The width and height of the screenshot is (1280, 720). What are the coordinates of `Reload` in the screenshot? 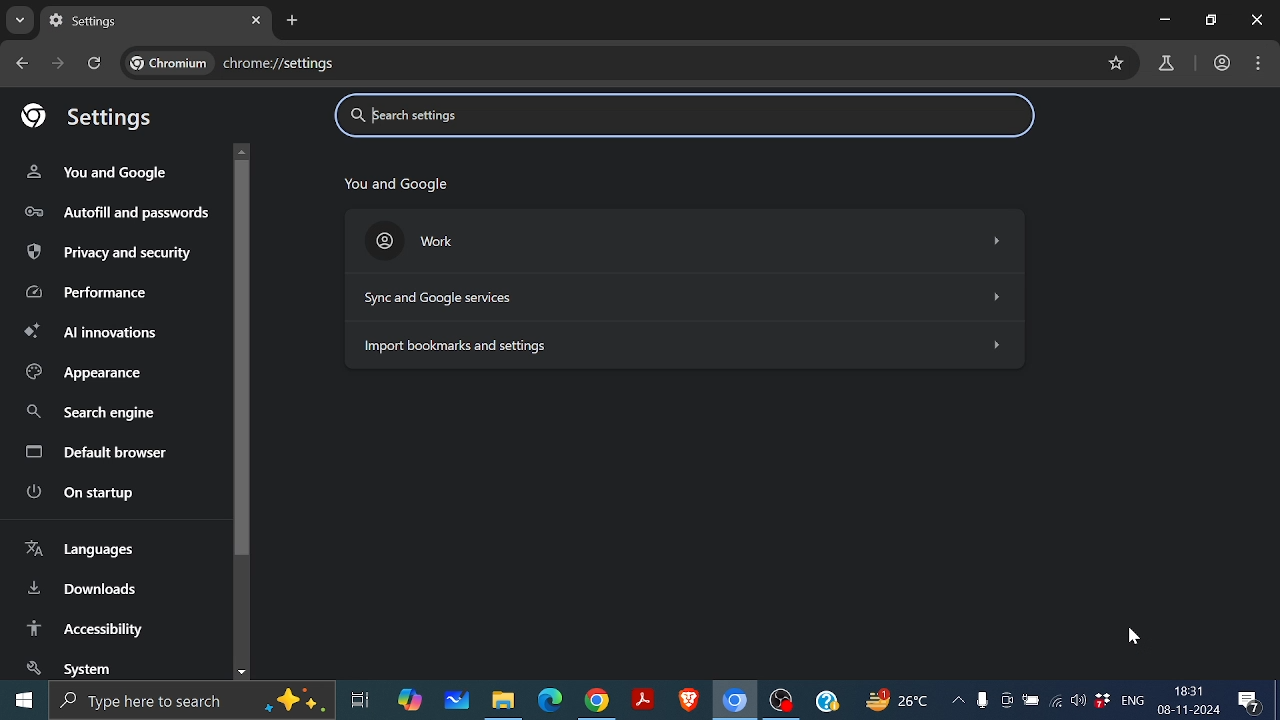 It's located at (100, 63).